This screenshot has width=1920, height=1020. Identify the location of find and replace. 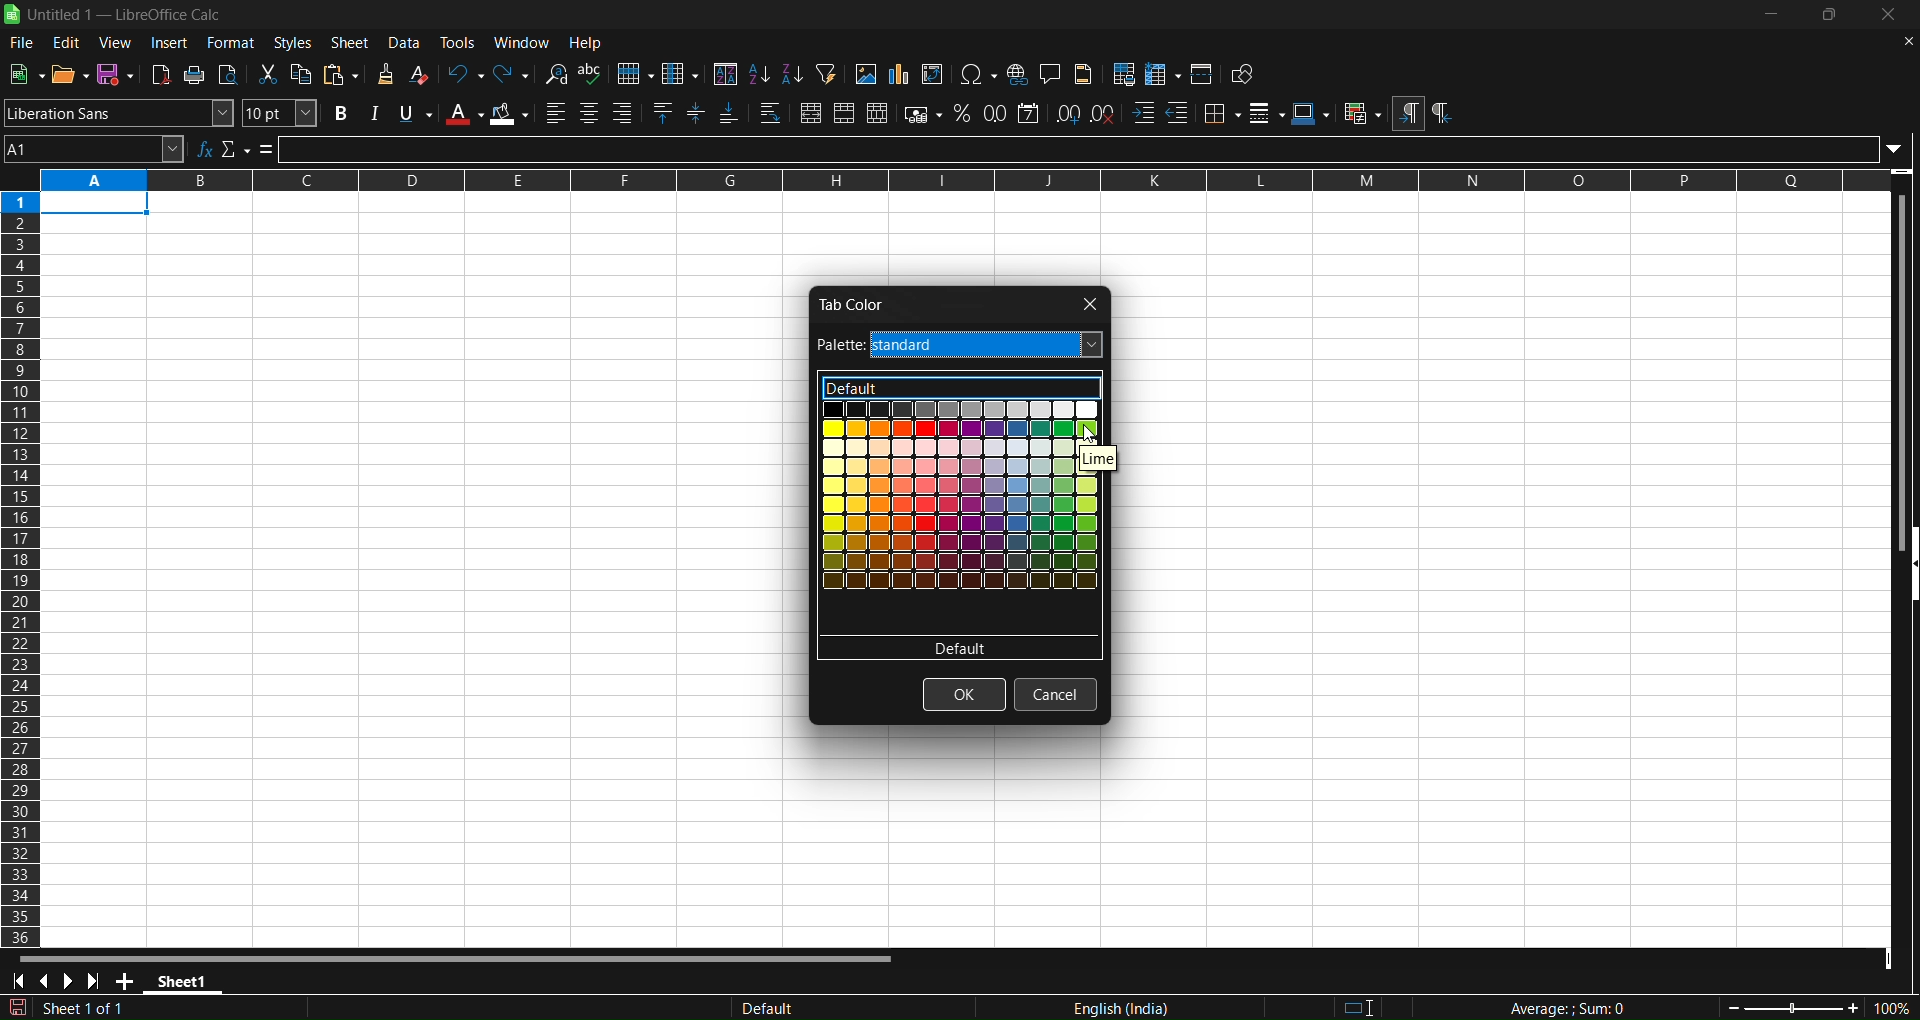
(555, 73).